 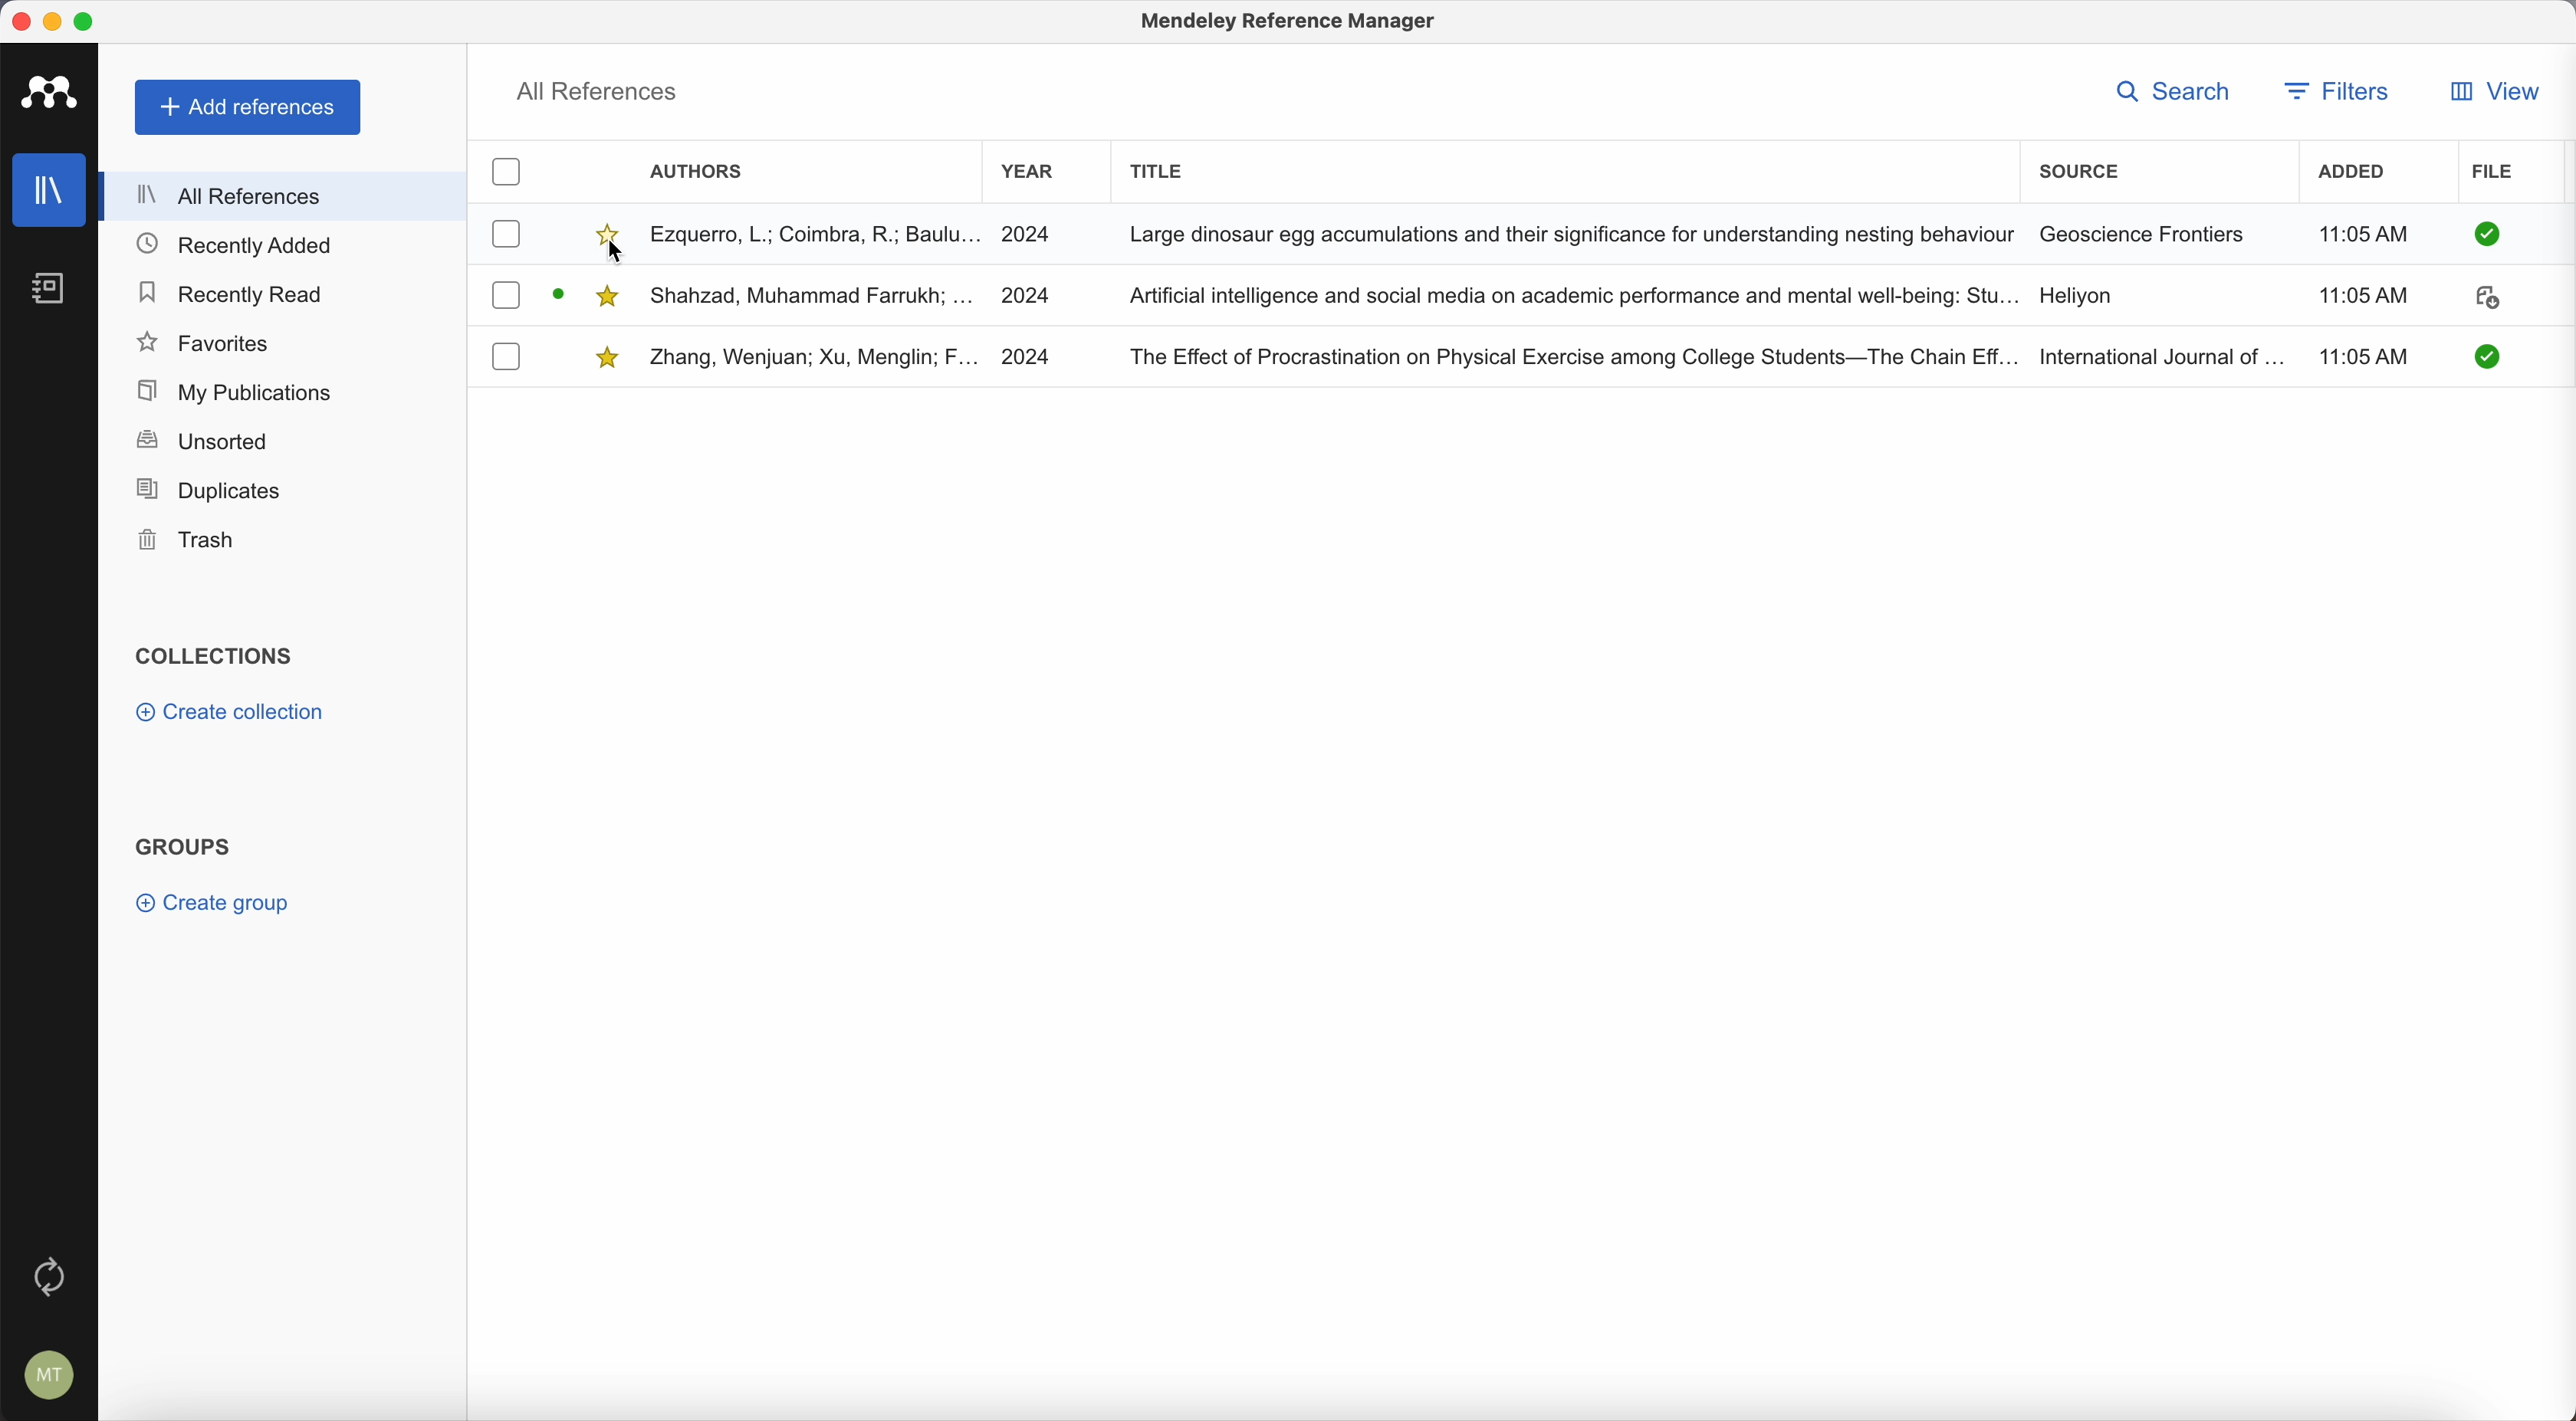 What do you see at coordinates (52, 193) in the screenshot?
I see `library` at bounding box center [52, 193].